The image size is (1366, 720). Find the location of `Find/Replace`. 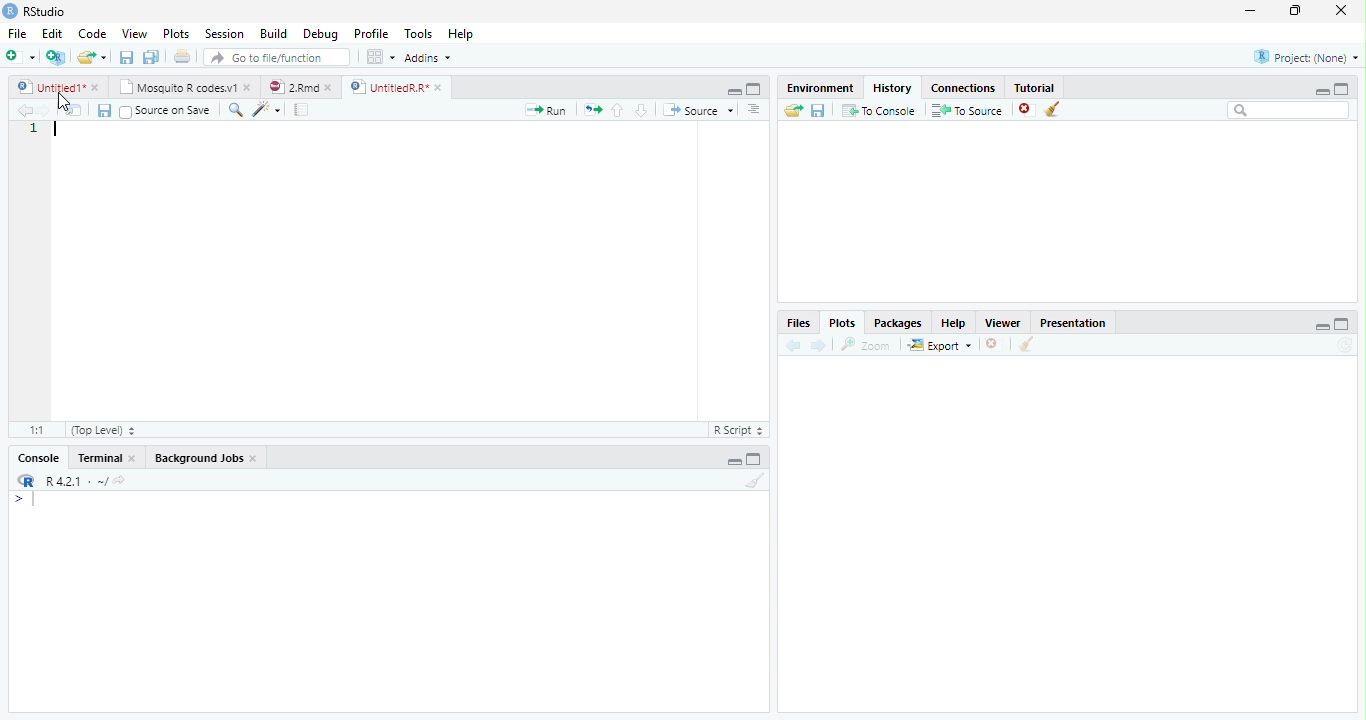

Find/Replace is located at coordinates (235, 110).